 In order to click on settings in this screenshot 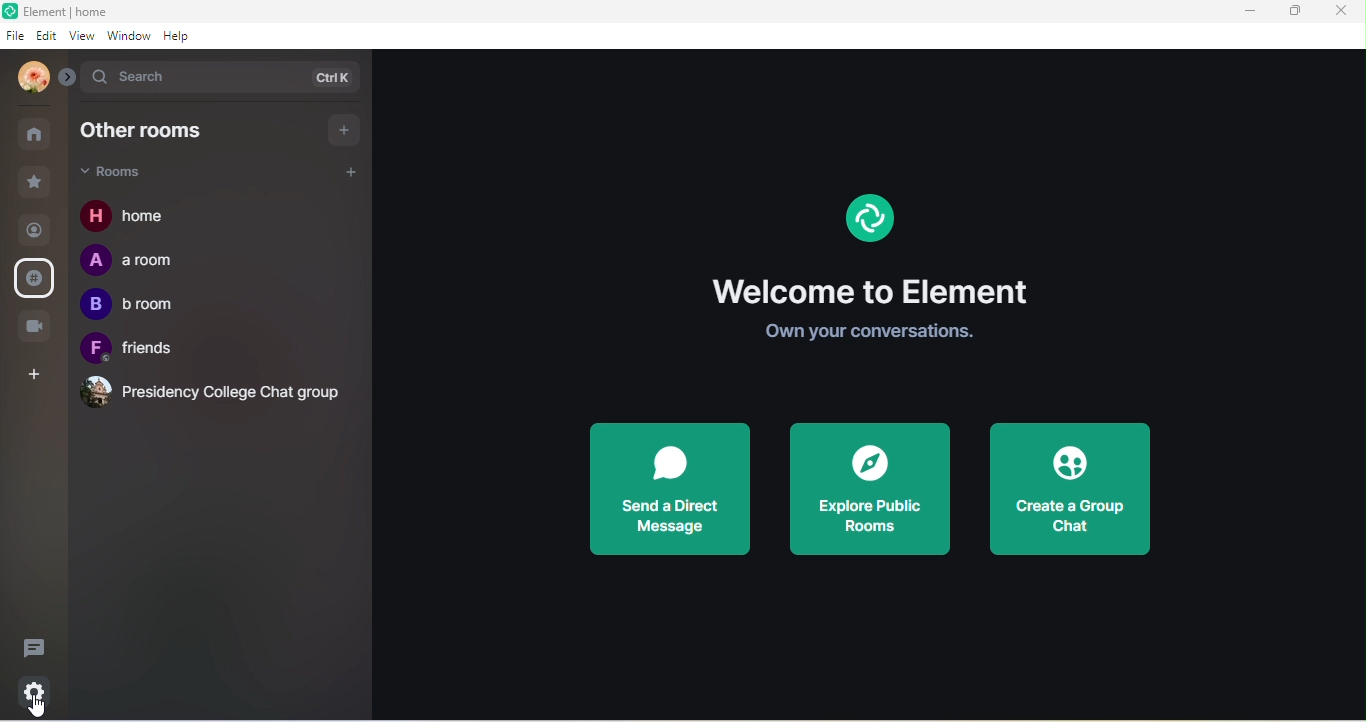, I will do `click(38, 688)`.